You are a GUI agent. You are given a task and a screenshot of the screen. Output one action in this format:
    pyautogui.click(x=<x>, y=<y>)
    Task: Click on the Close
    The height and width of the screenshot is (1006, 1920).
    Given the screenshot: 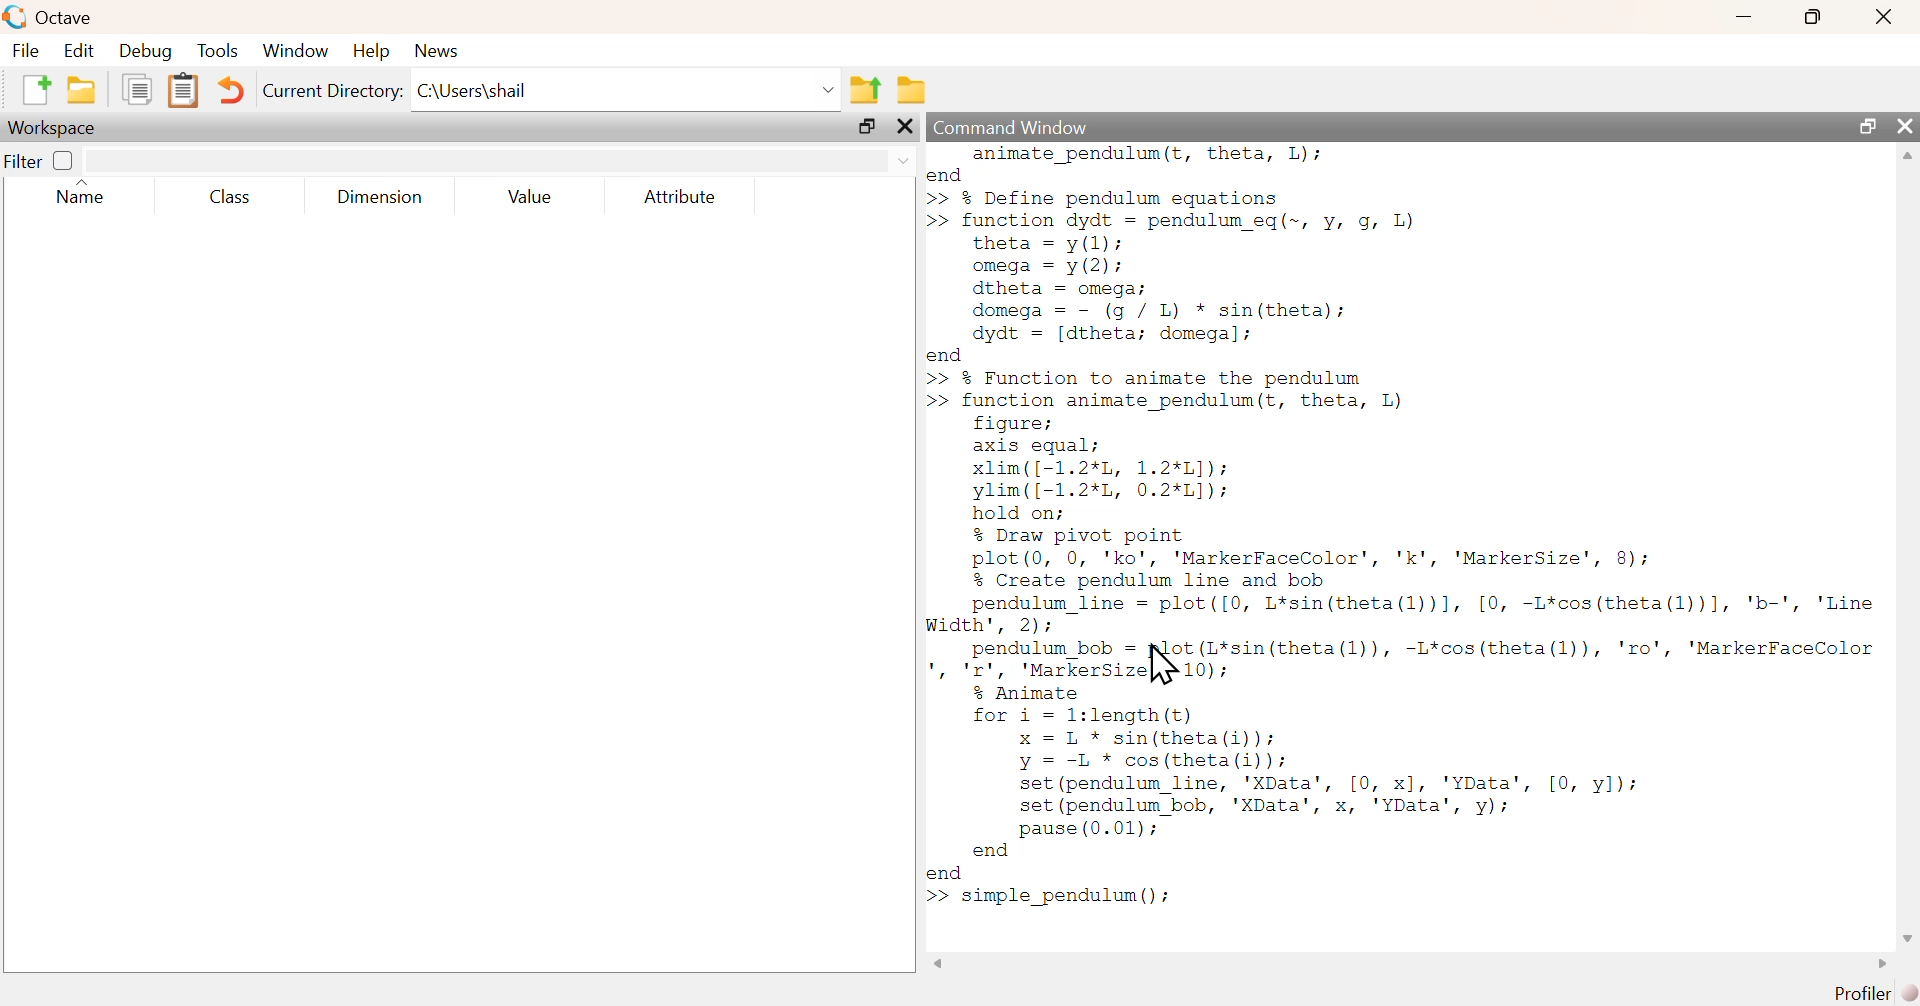 What is the action you would take?
    pyautogui.click(x=1882, y=17)
    